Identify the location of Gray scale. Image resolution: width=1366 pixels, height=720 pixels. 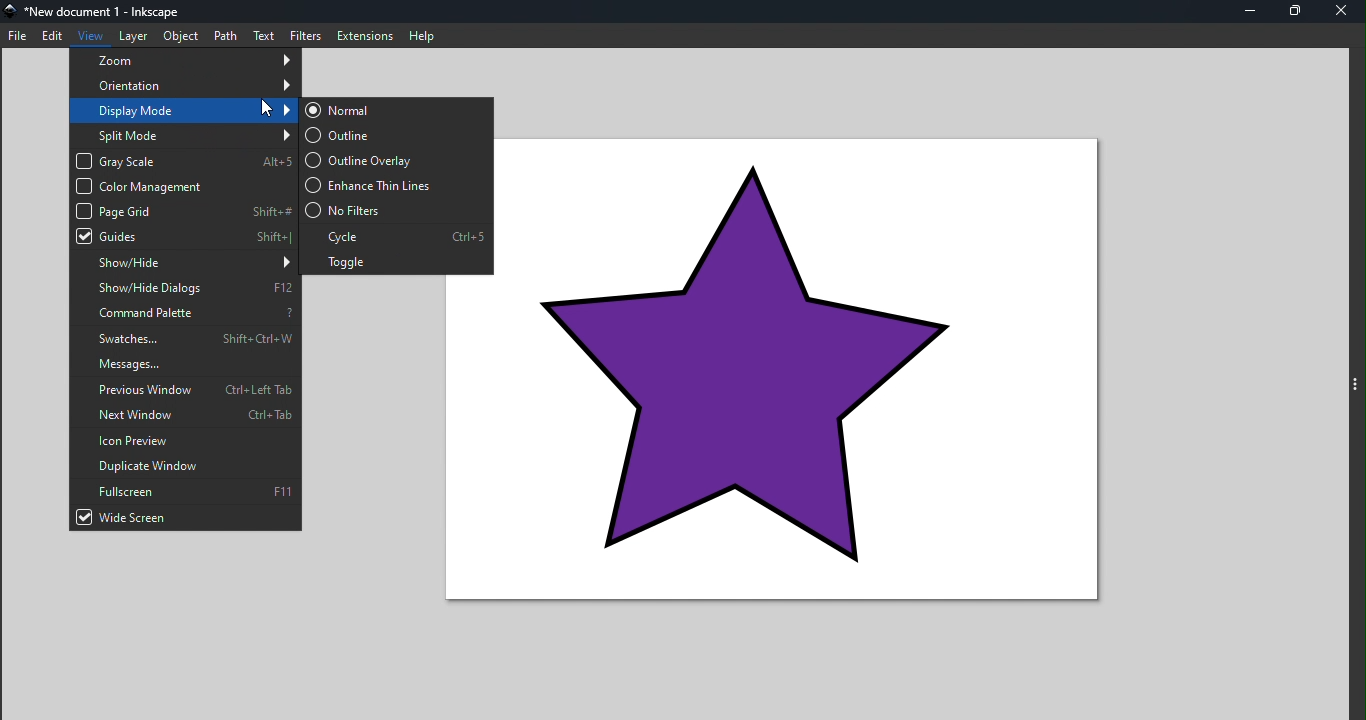
(182, 161).